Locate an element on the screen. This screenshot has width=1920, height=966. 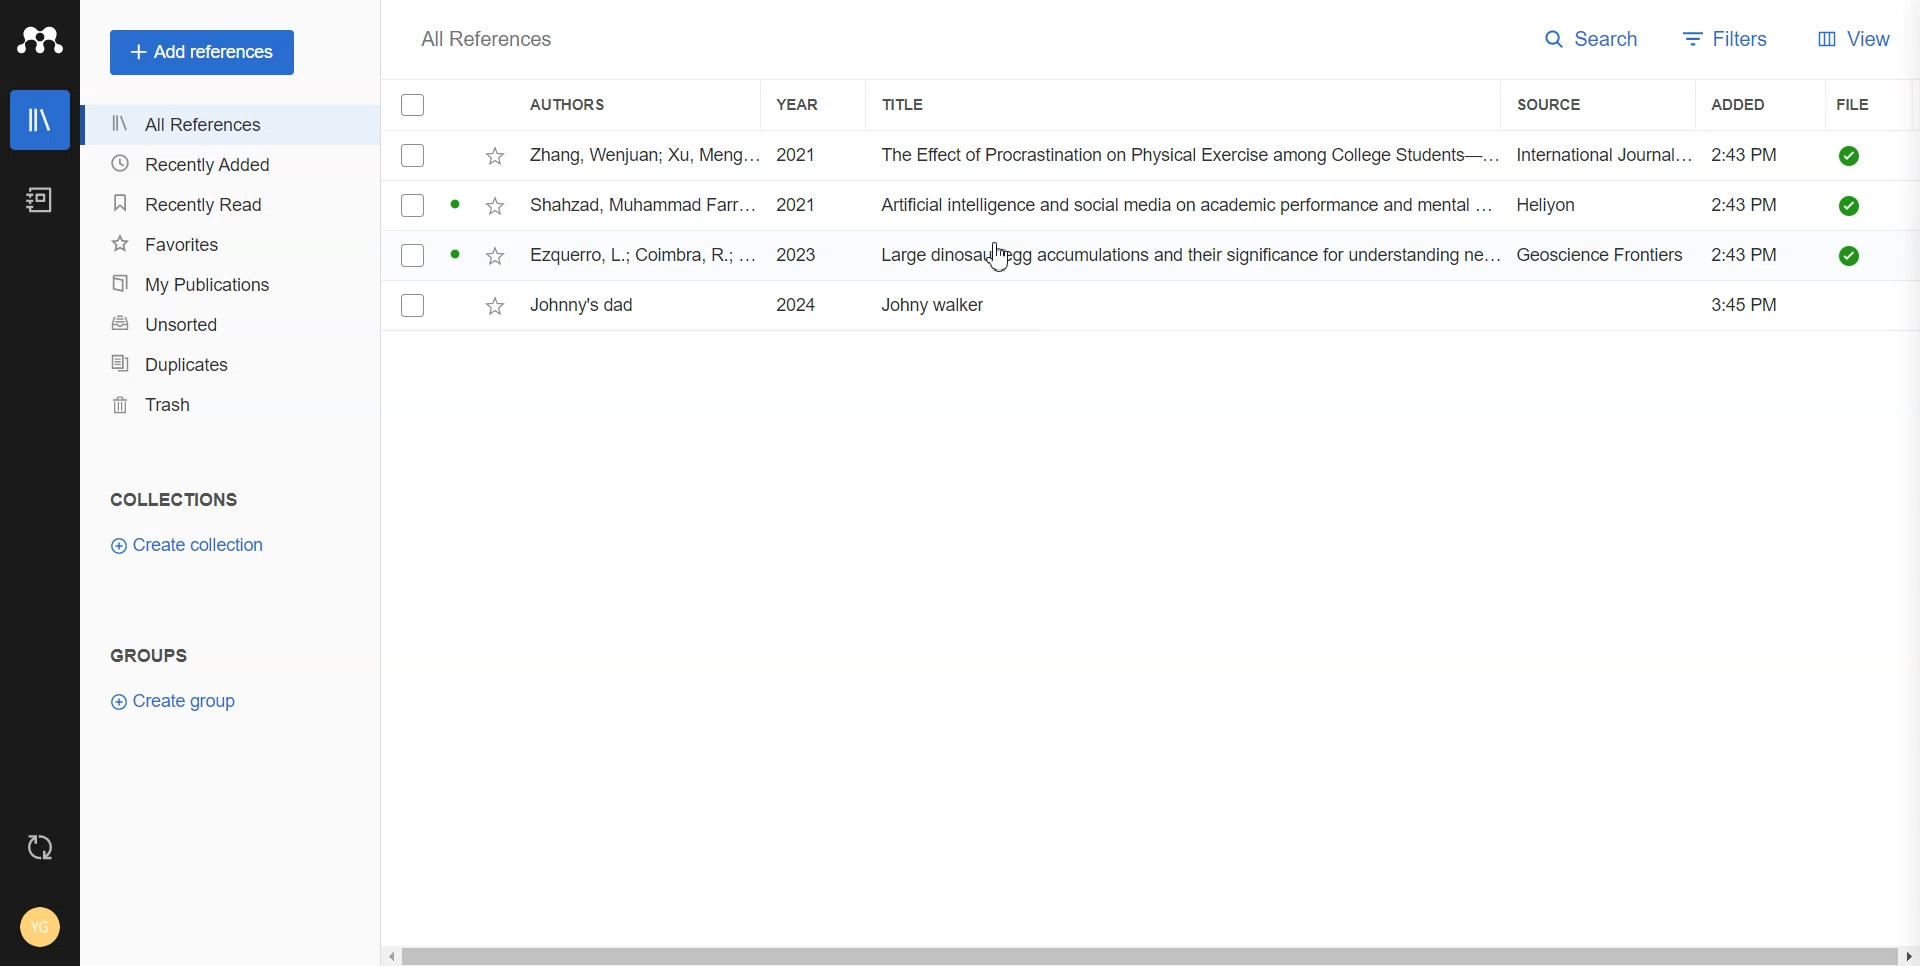
Filters is located at coordinates (1734, 40).